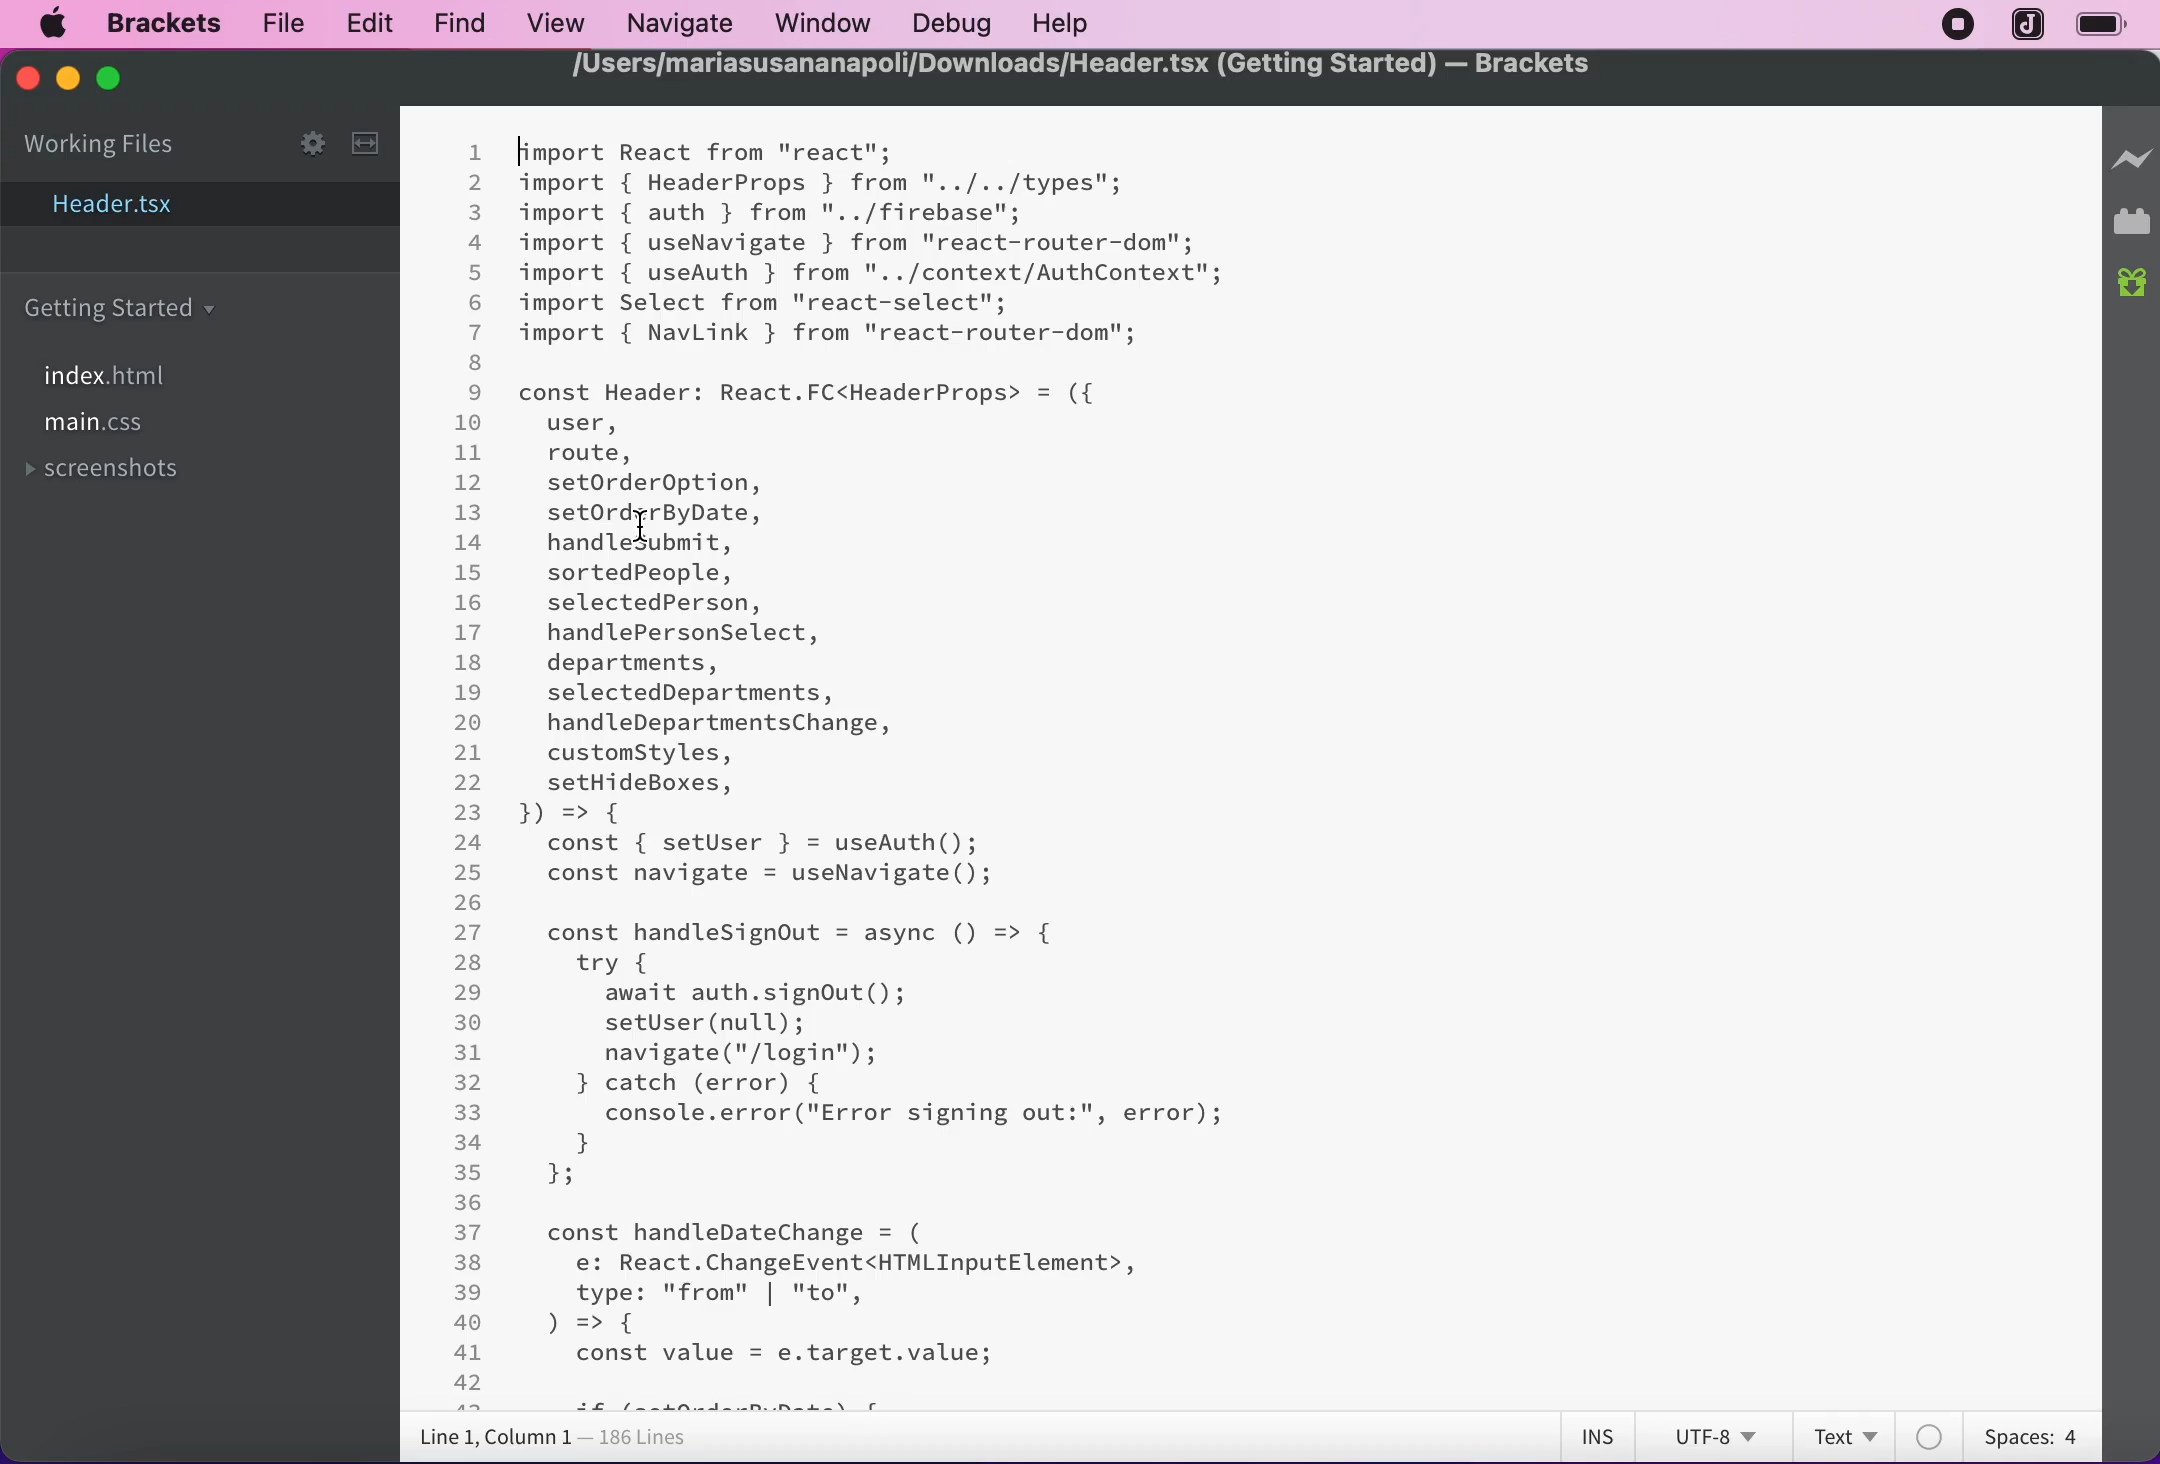 This screenshot has height=1464, width=2160. I want to click on maximize app, so click(111, 80).